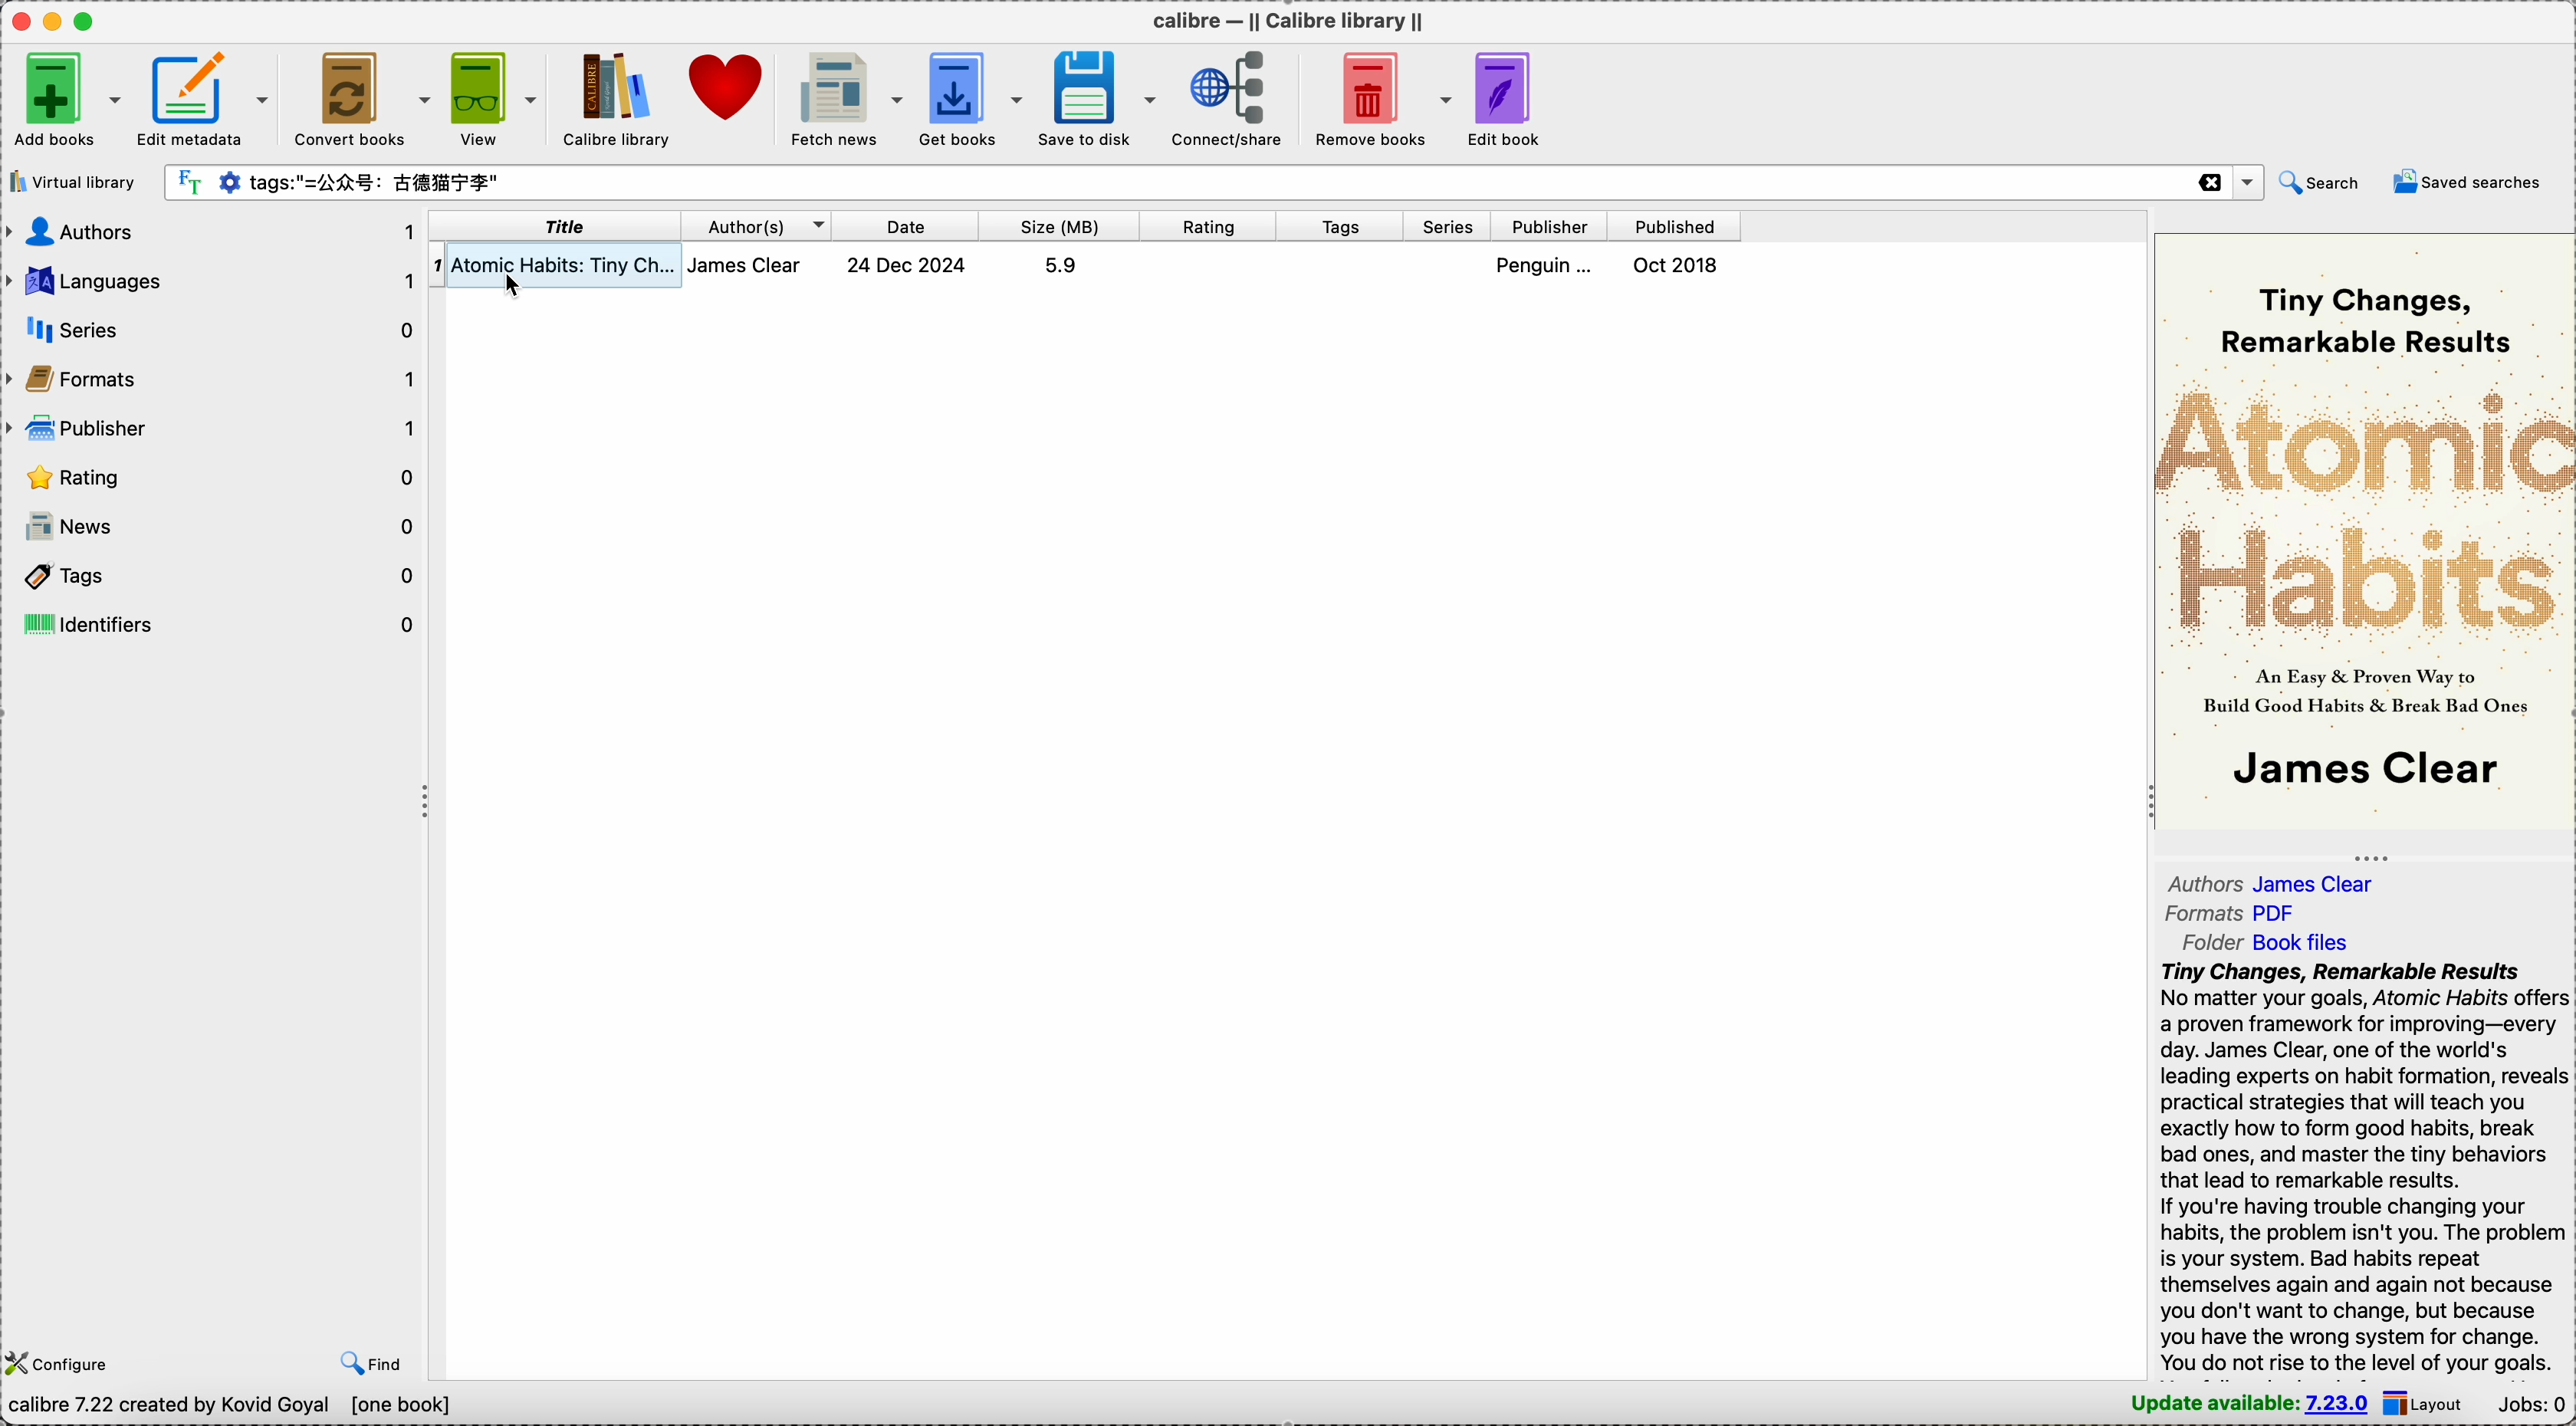  Describe the element at coordinates (559, 228) in the screenshot. I see `title` at that location.